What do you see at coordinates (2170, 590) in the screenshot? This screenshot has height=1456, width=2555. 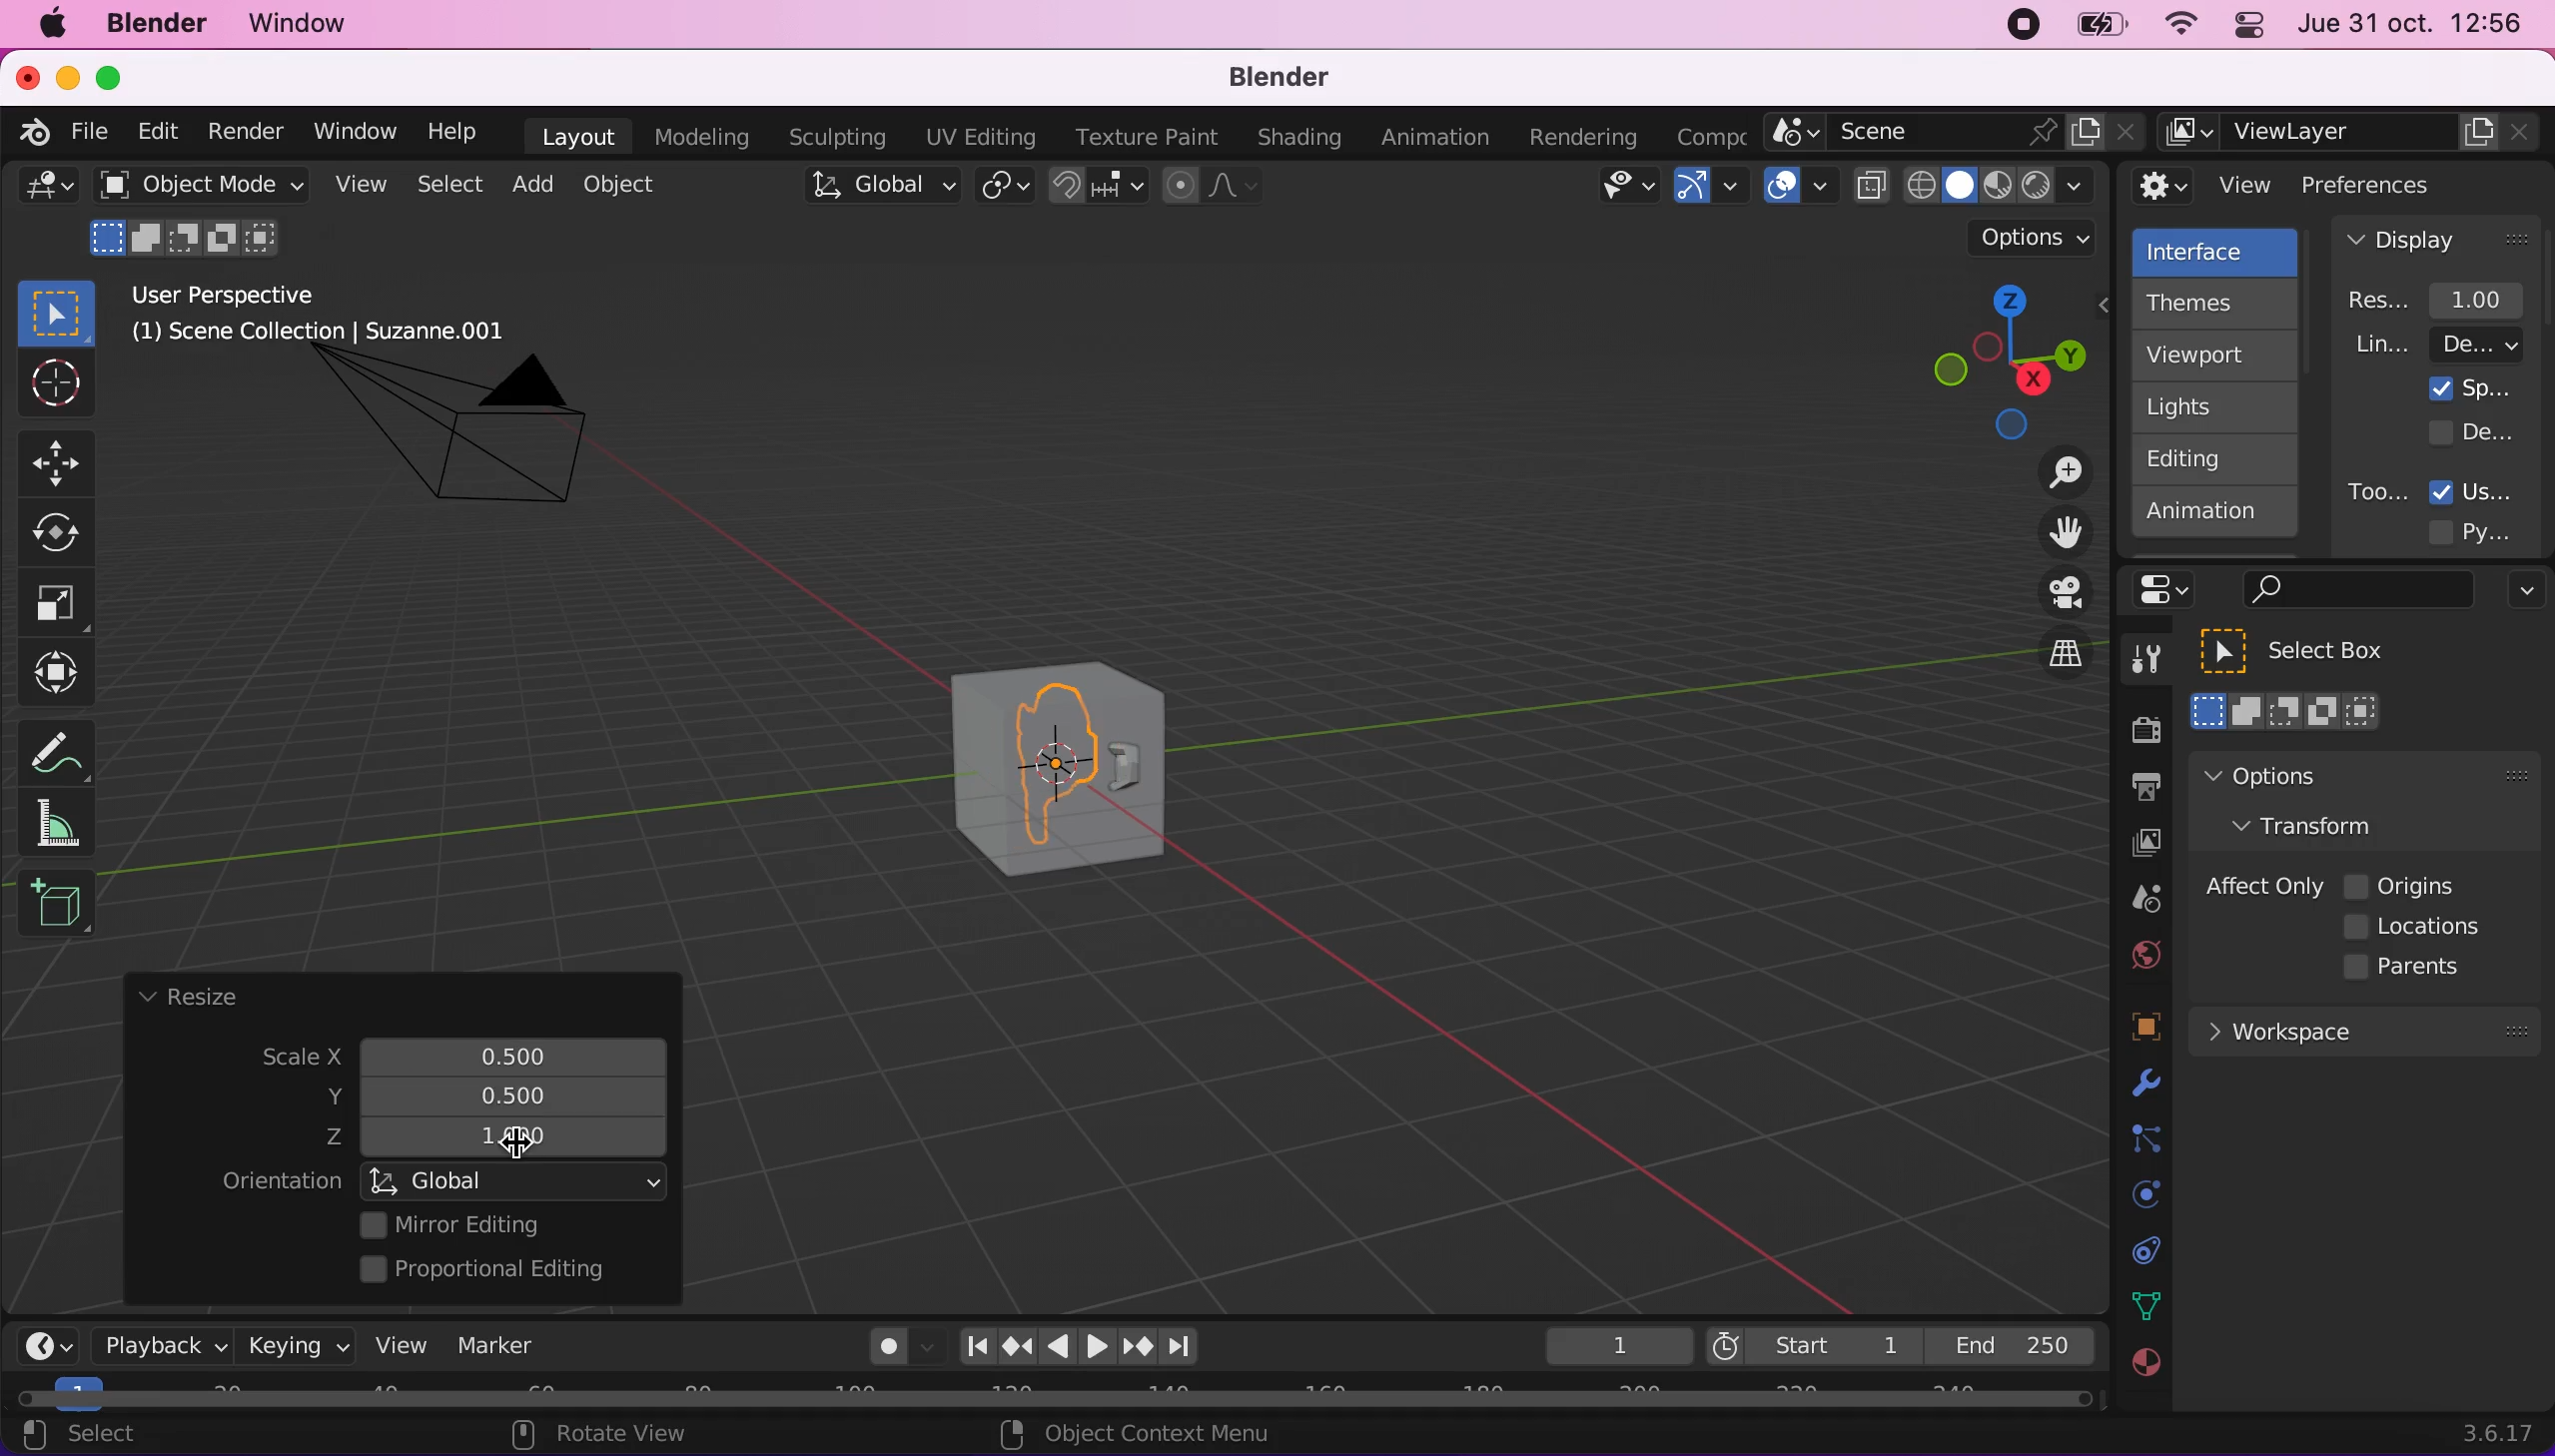 I see `panel control` at bounding box center [2170, 590].